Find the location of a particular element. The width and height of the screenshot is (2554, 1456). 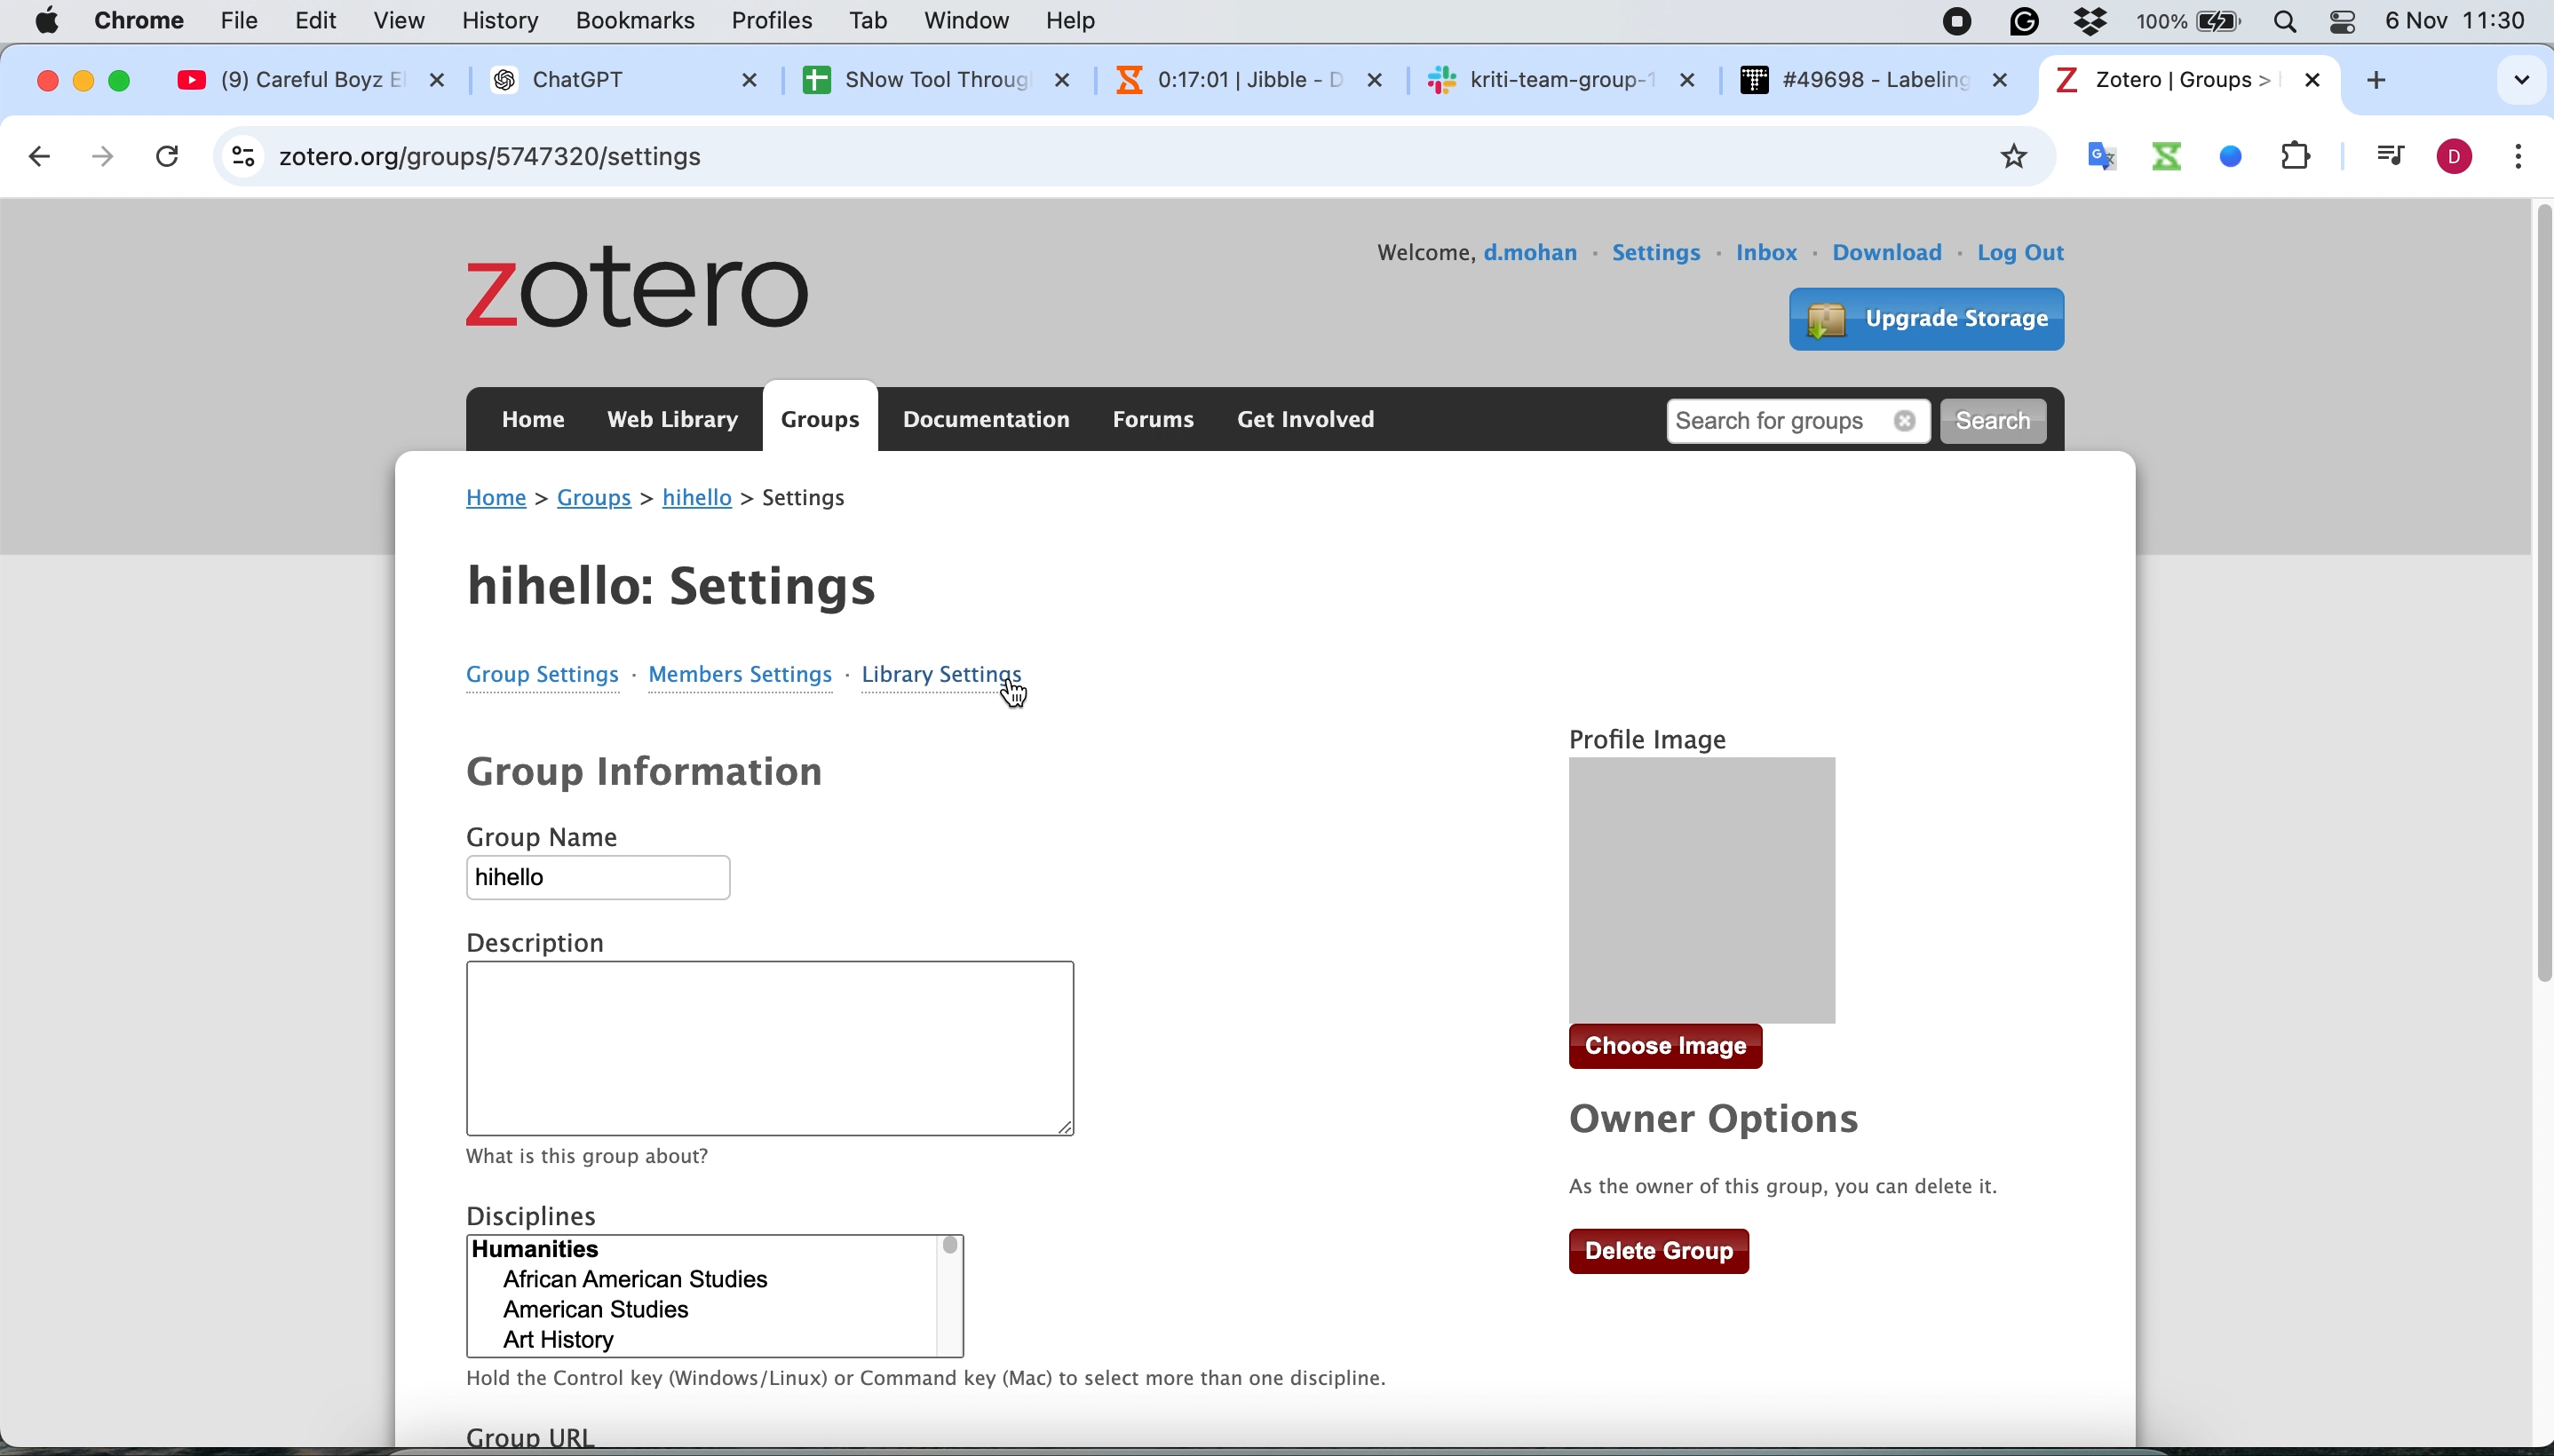

tab name is located at coordinates (2186, 80).